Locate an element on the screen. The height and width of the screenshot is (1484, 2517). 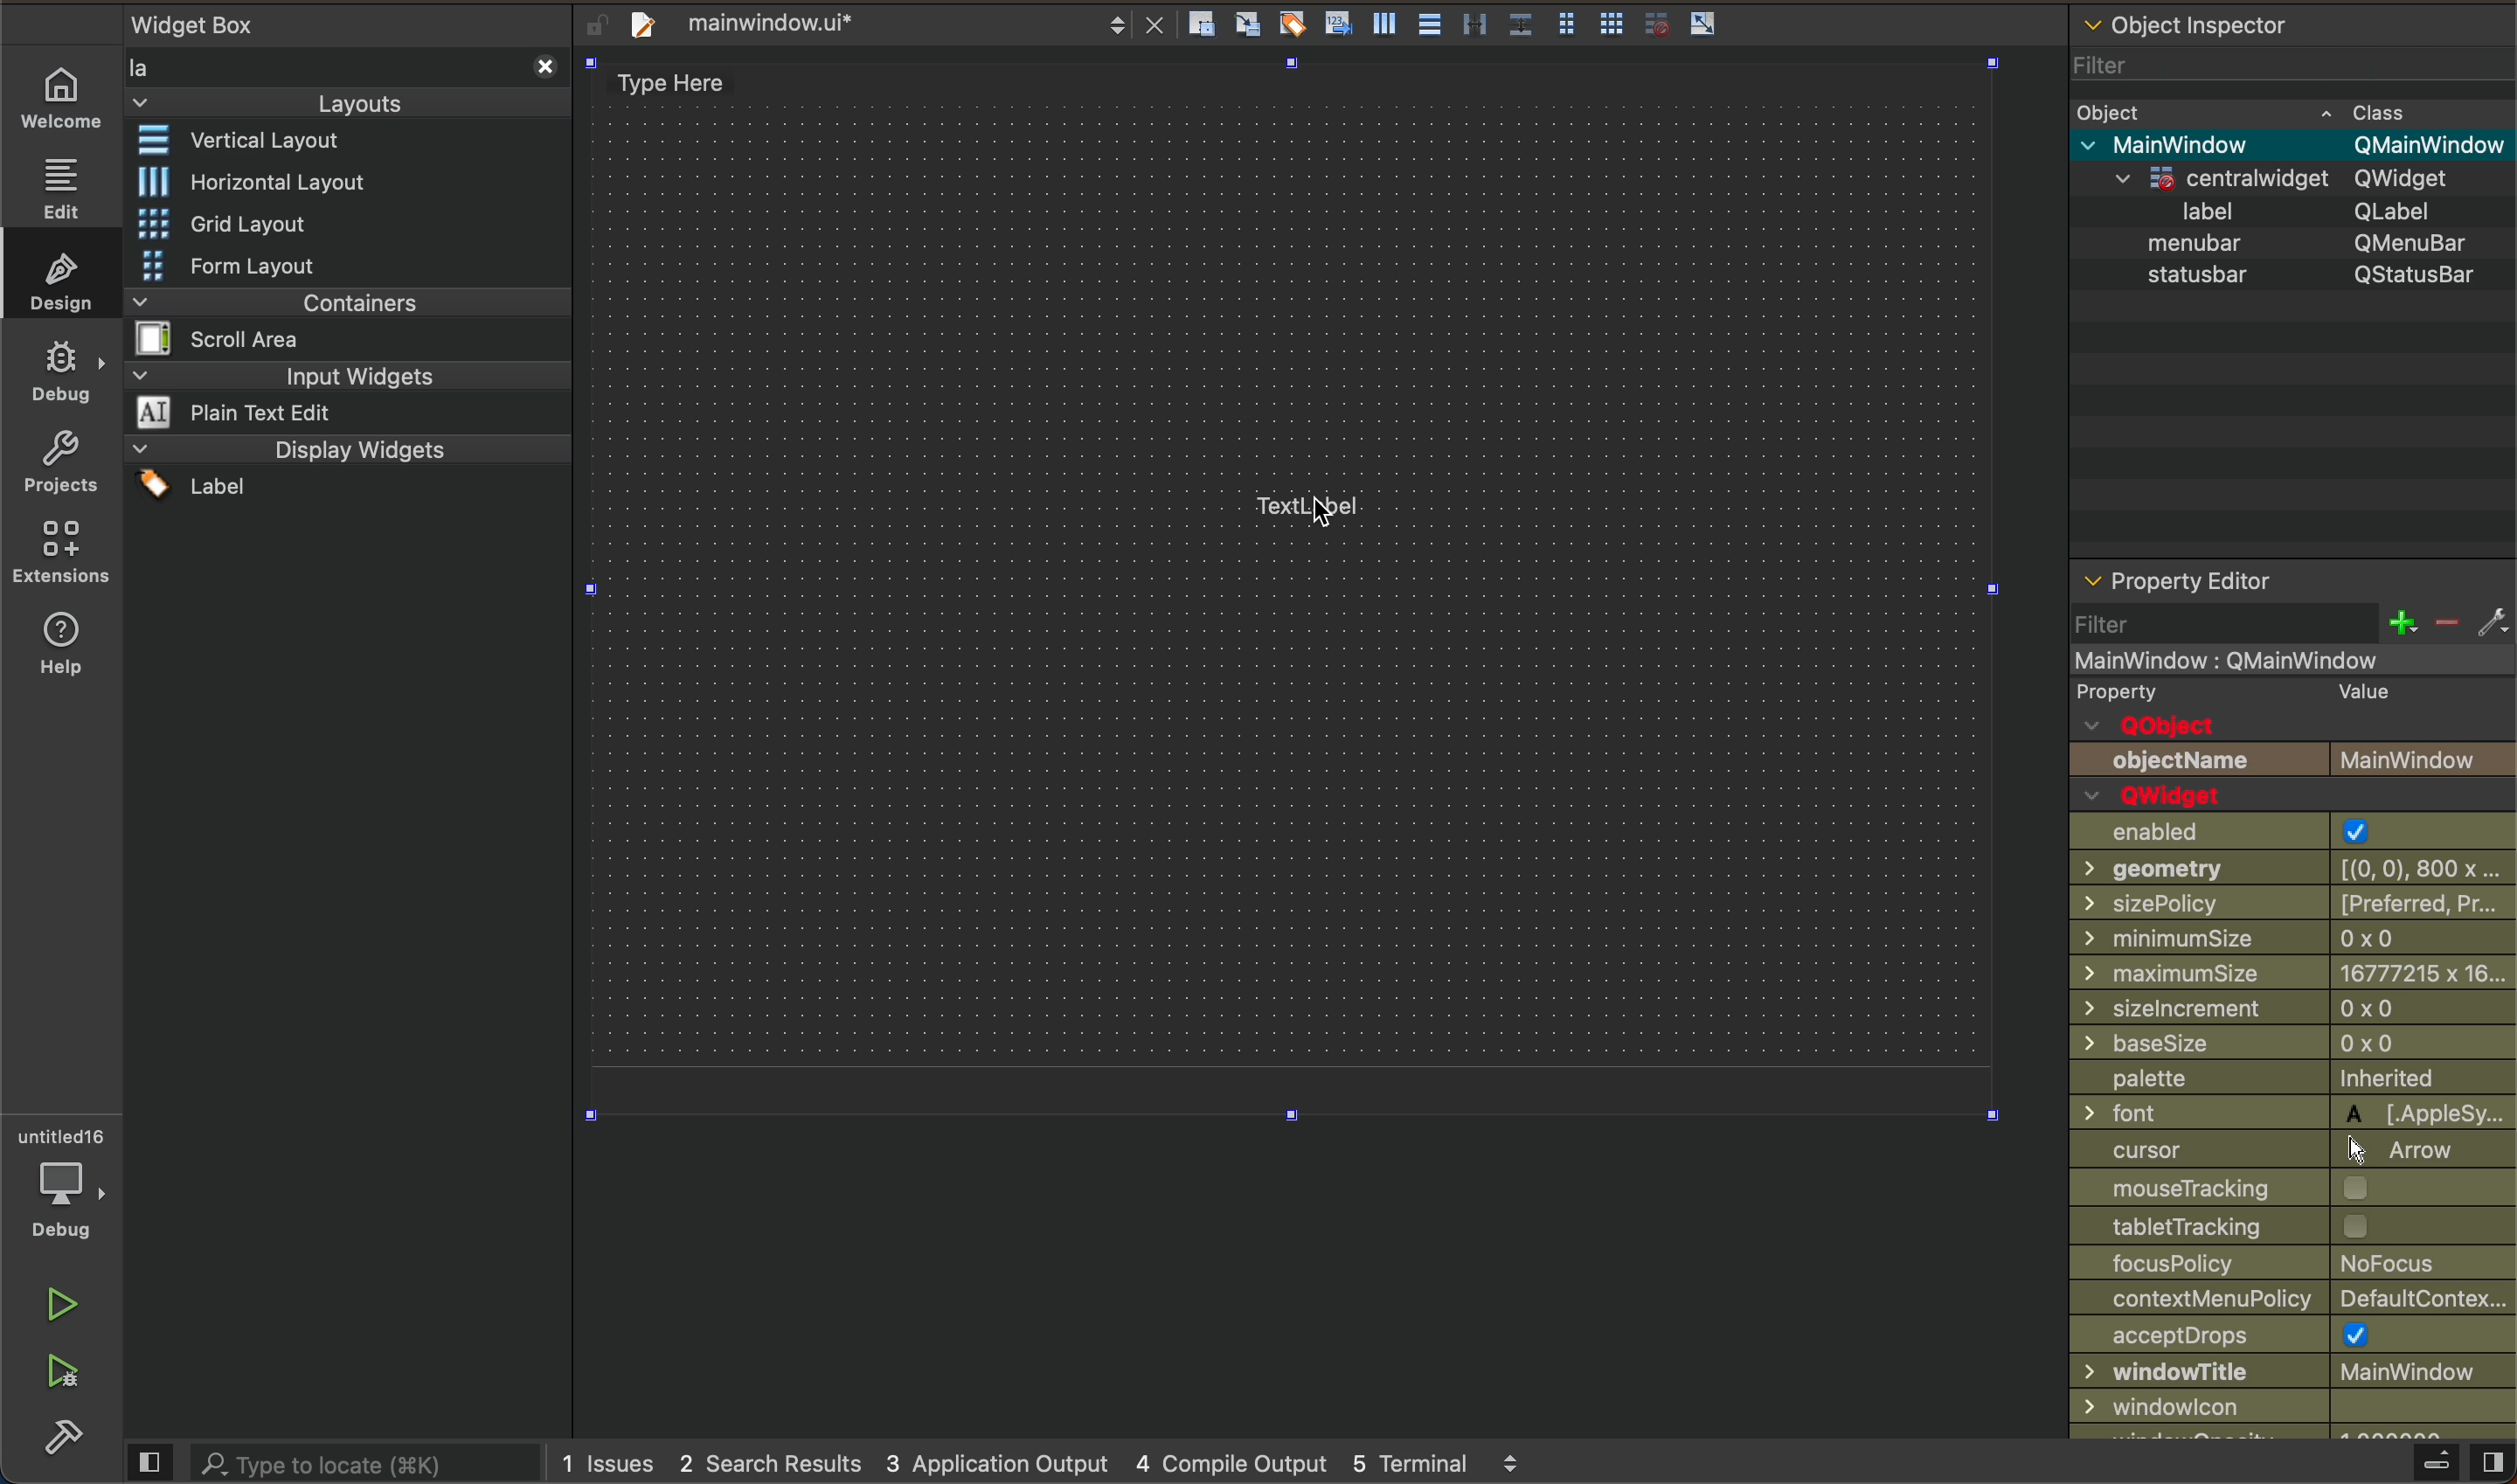
welcome is located at coordinates (64, 104).